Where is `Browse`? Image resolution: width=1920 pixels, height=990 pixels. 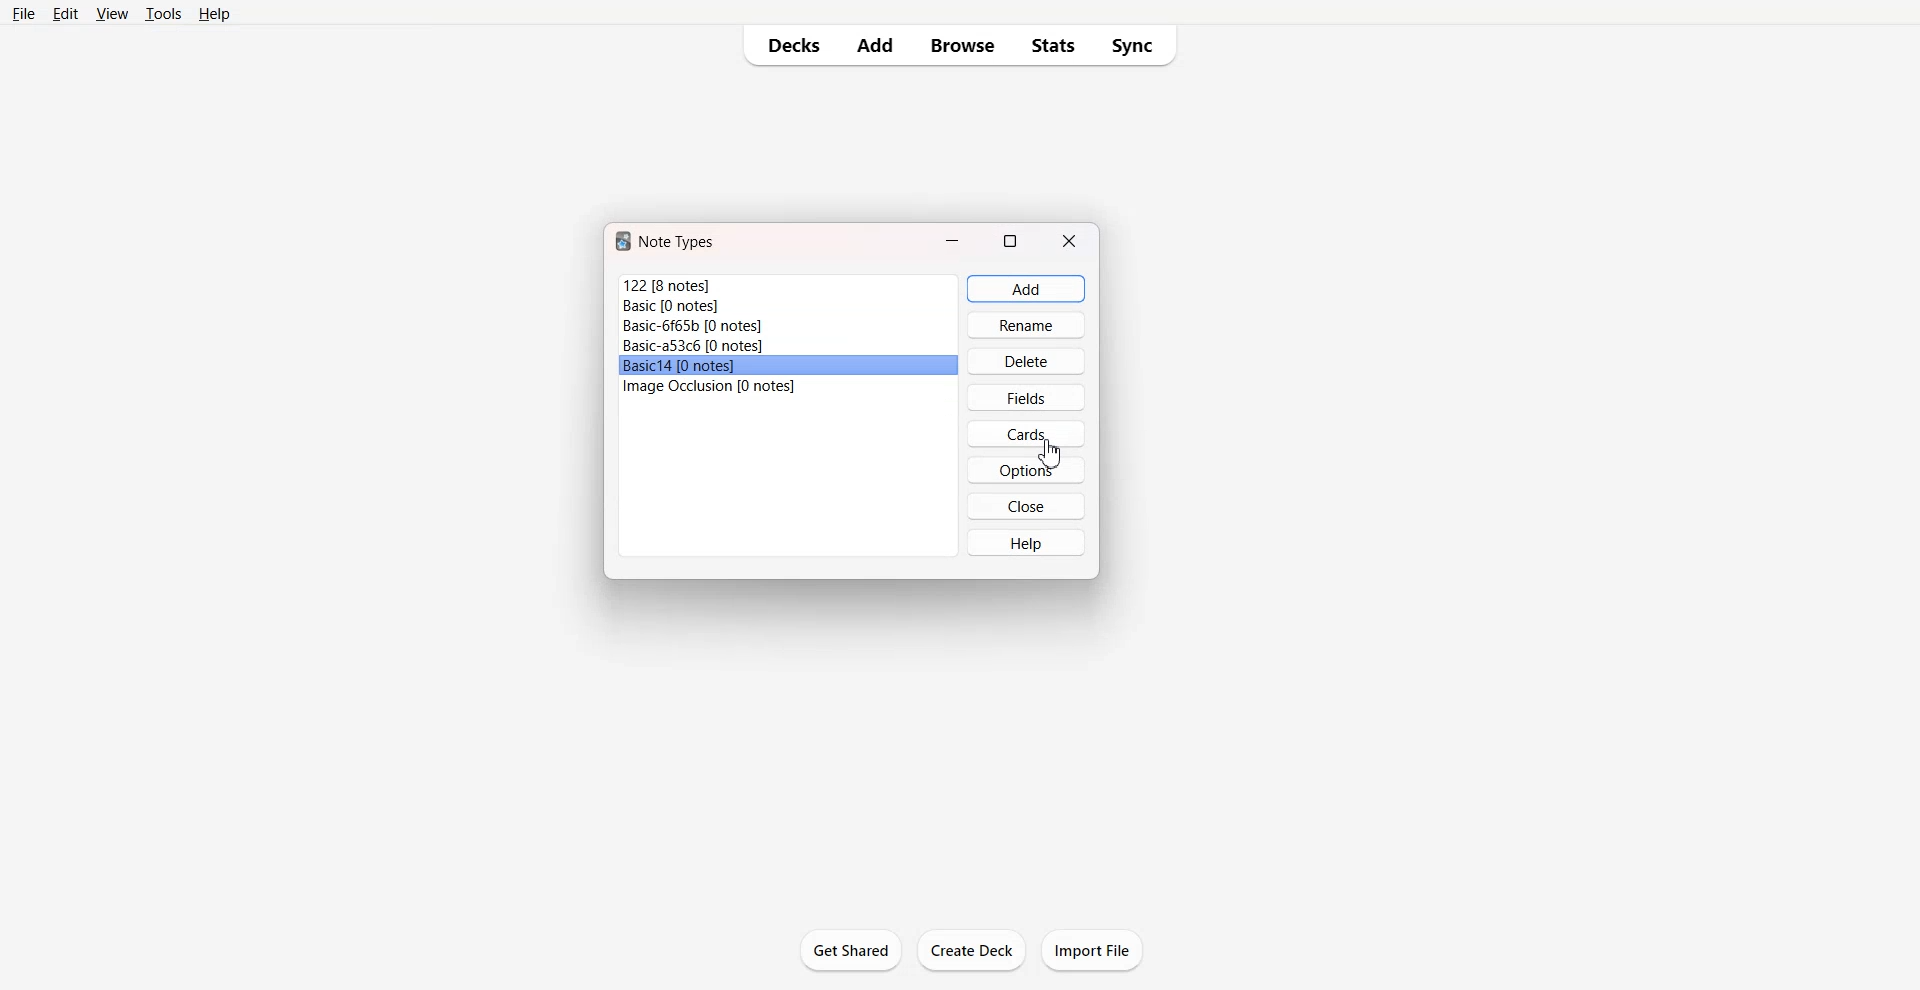 Browse is located at coordinates (963, 46).